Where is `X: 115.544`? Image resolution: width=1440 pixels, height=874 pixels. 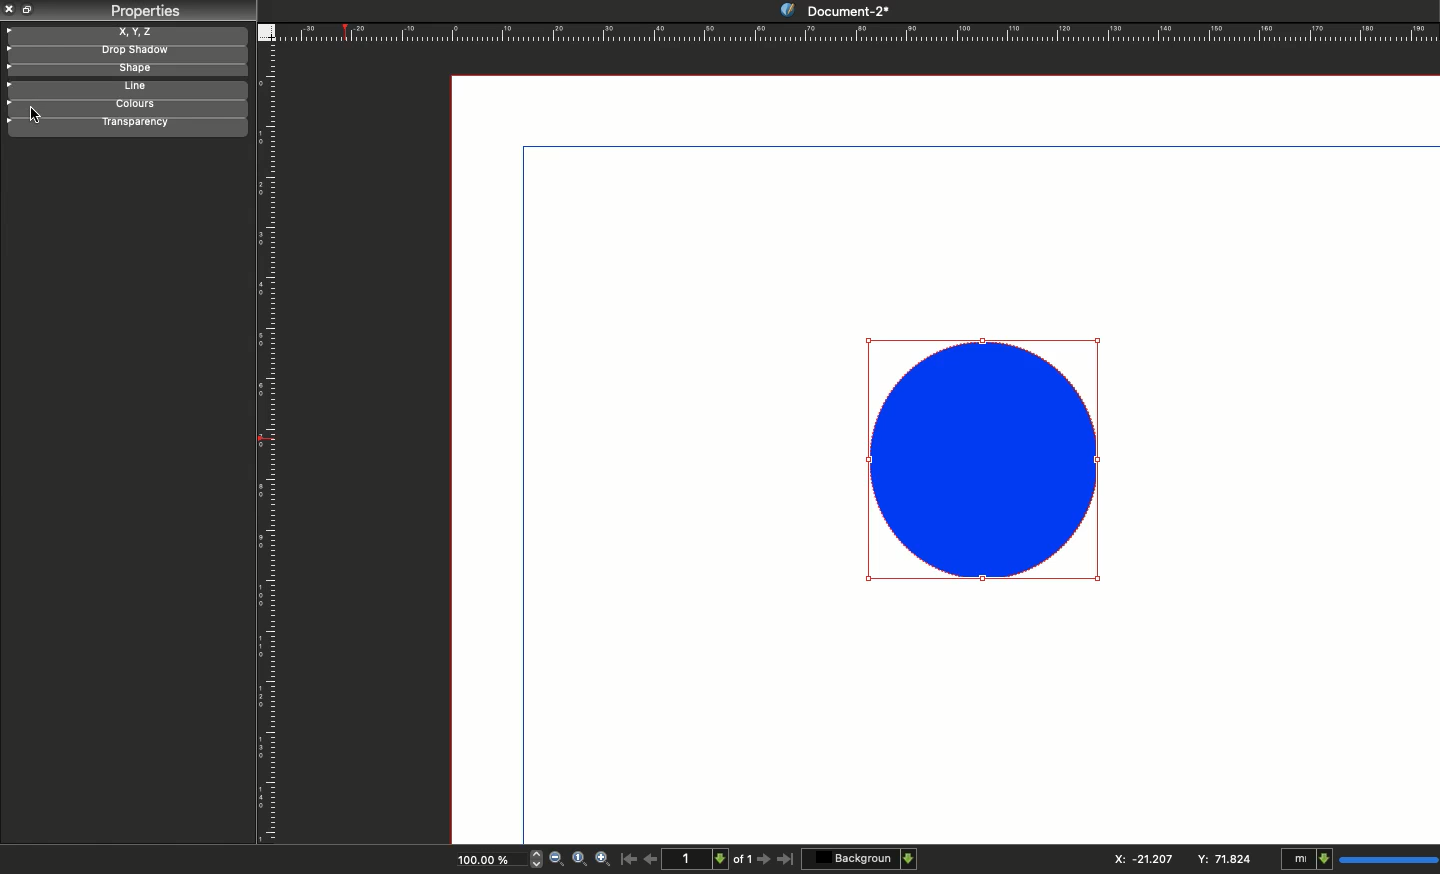
X: 115.544 is located at coordinates (1137, 859).